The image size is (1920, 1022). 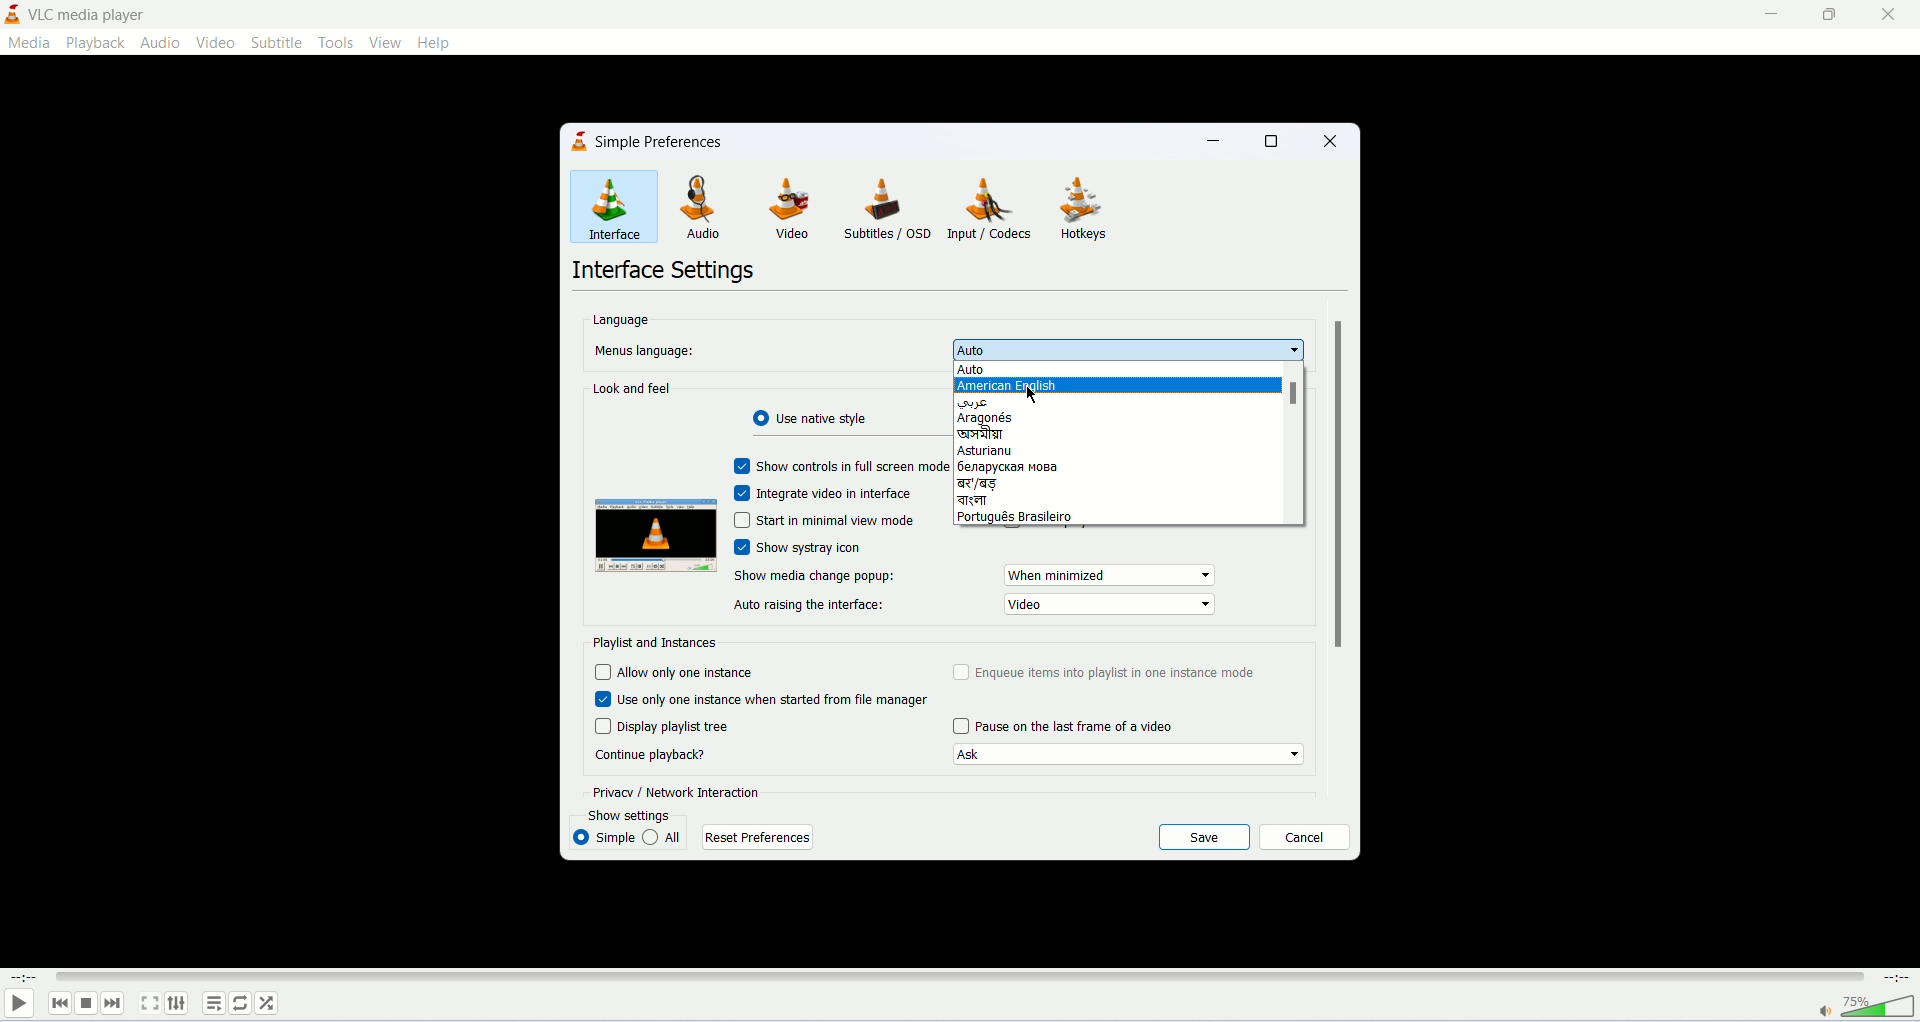 I want to click on close, so click(x=1326, y=139).